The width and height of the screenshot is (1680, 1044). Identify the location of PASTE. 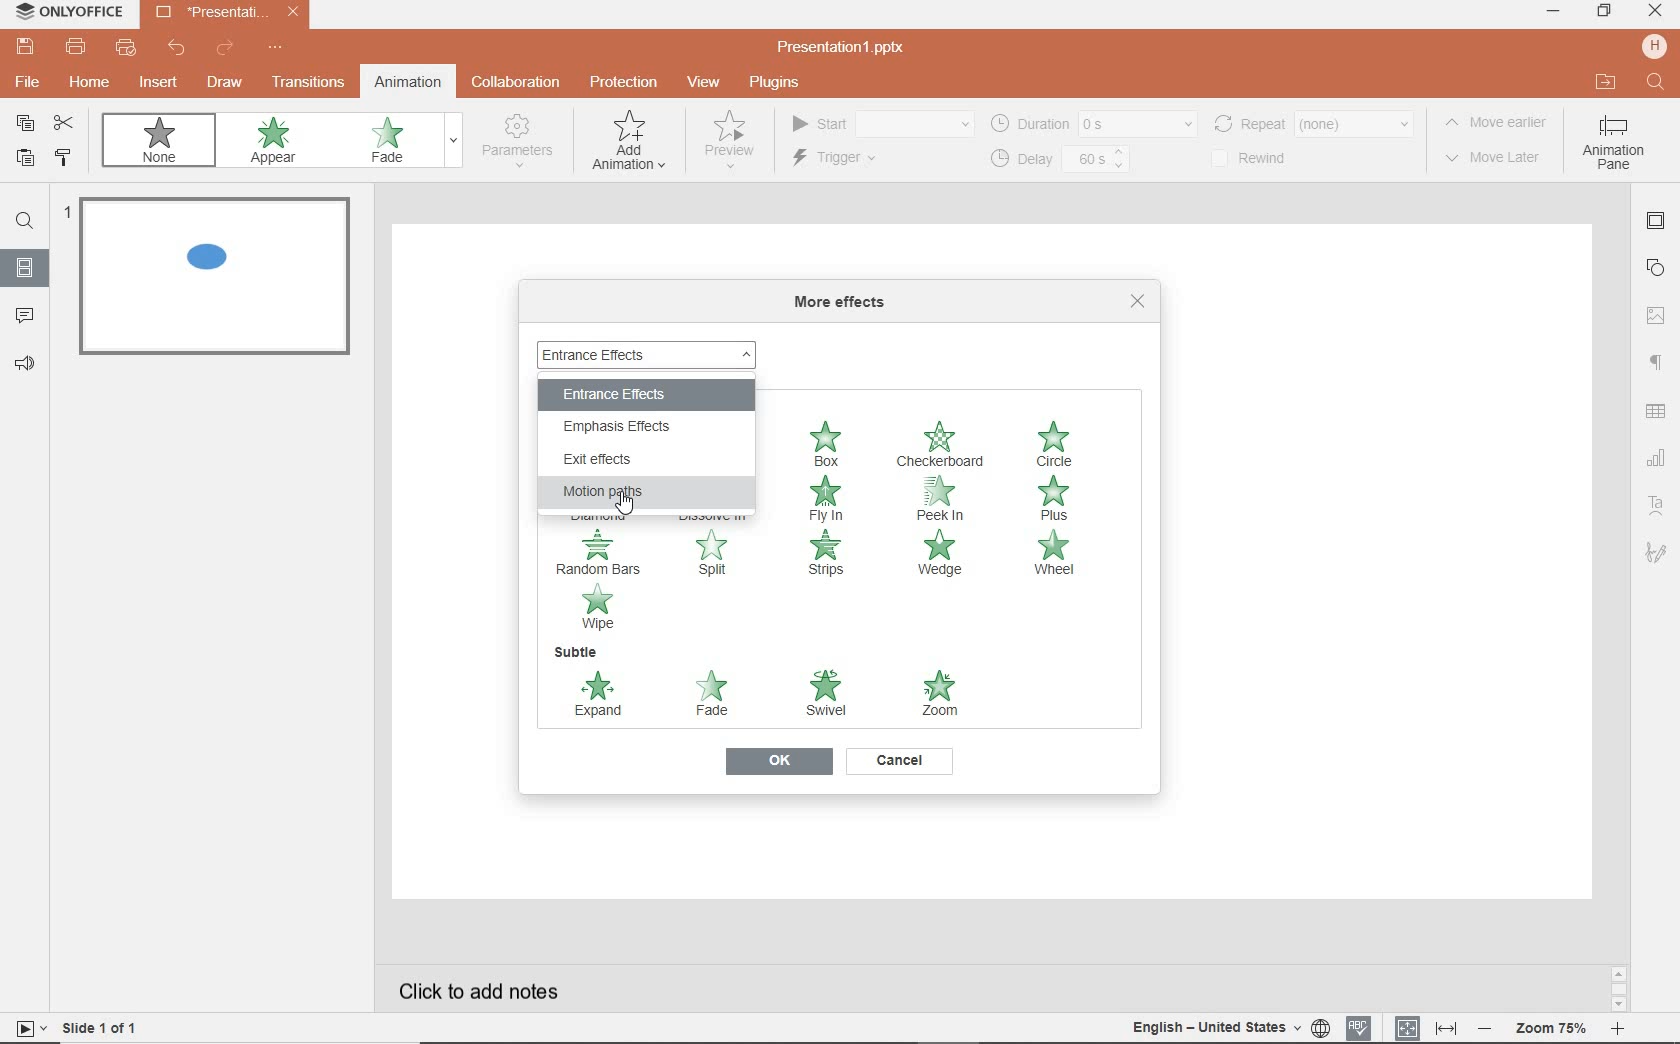
(24, 160).